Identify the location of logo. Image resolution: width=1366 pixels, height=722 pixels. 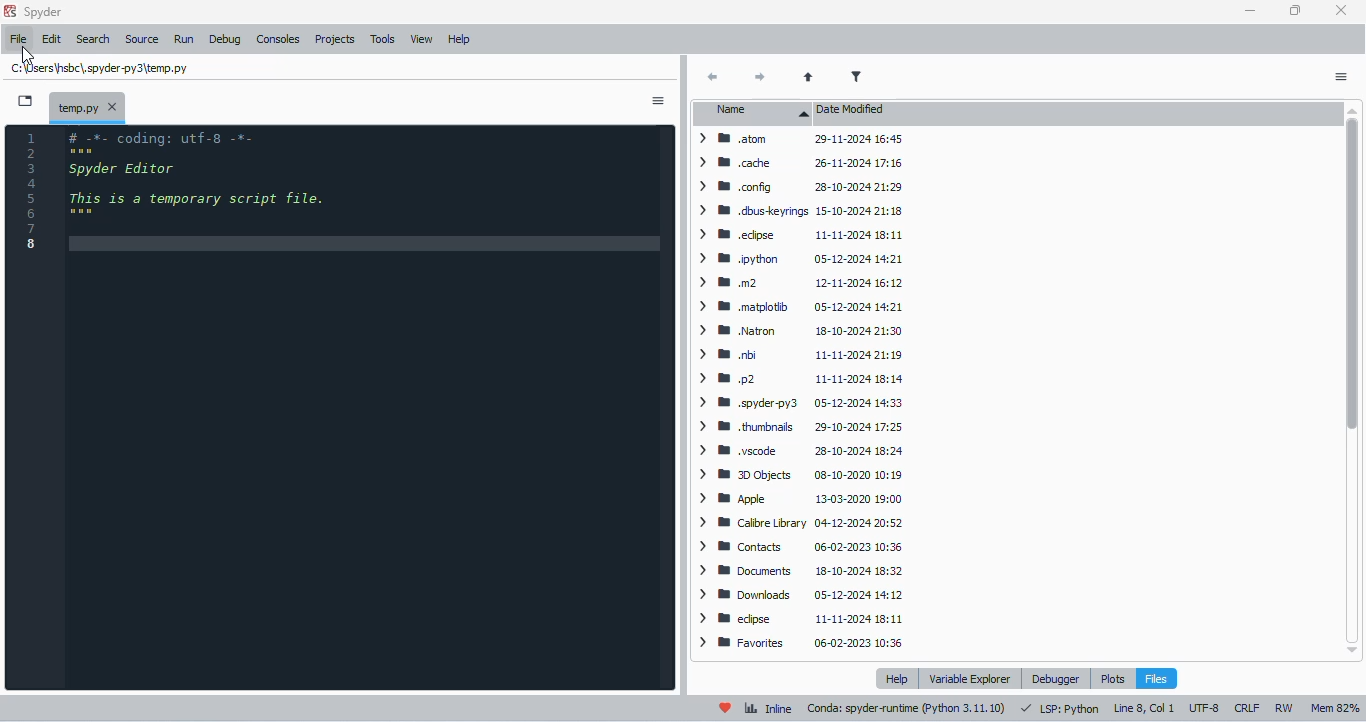
(10, 11).